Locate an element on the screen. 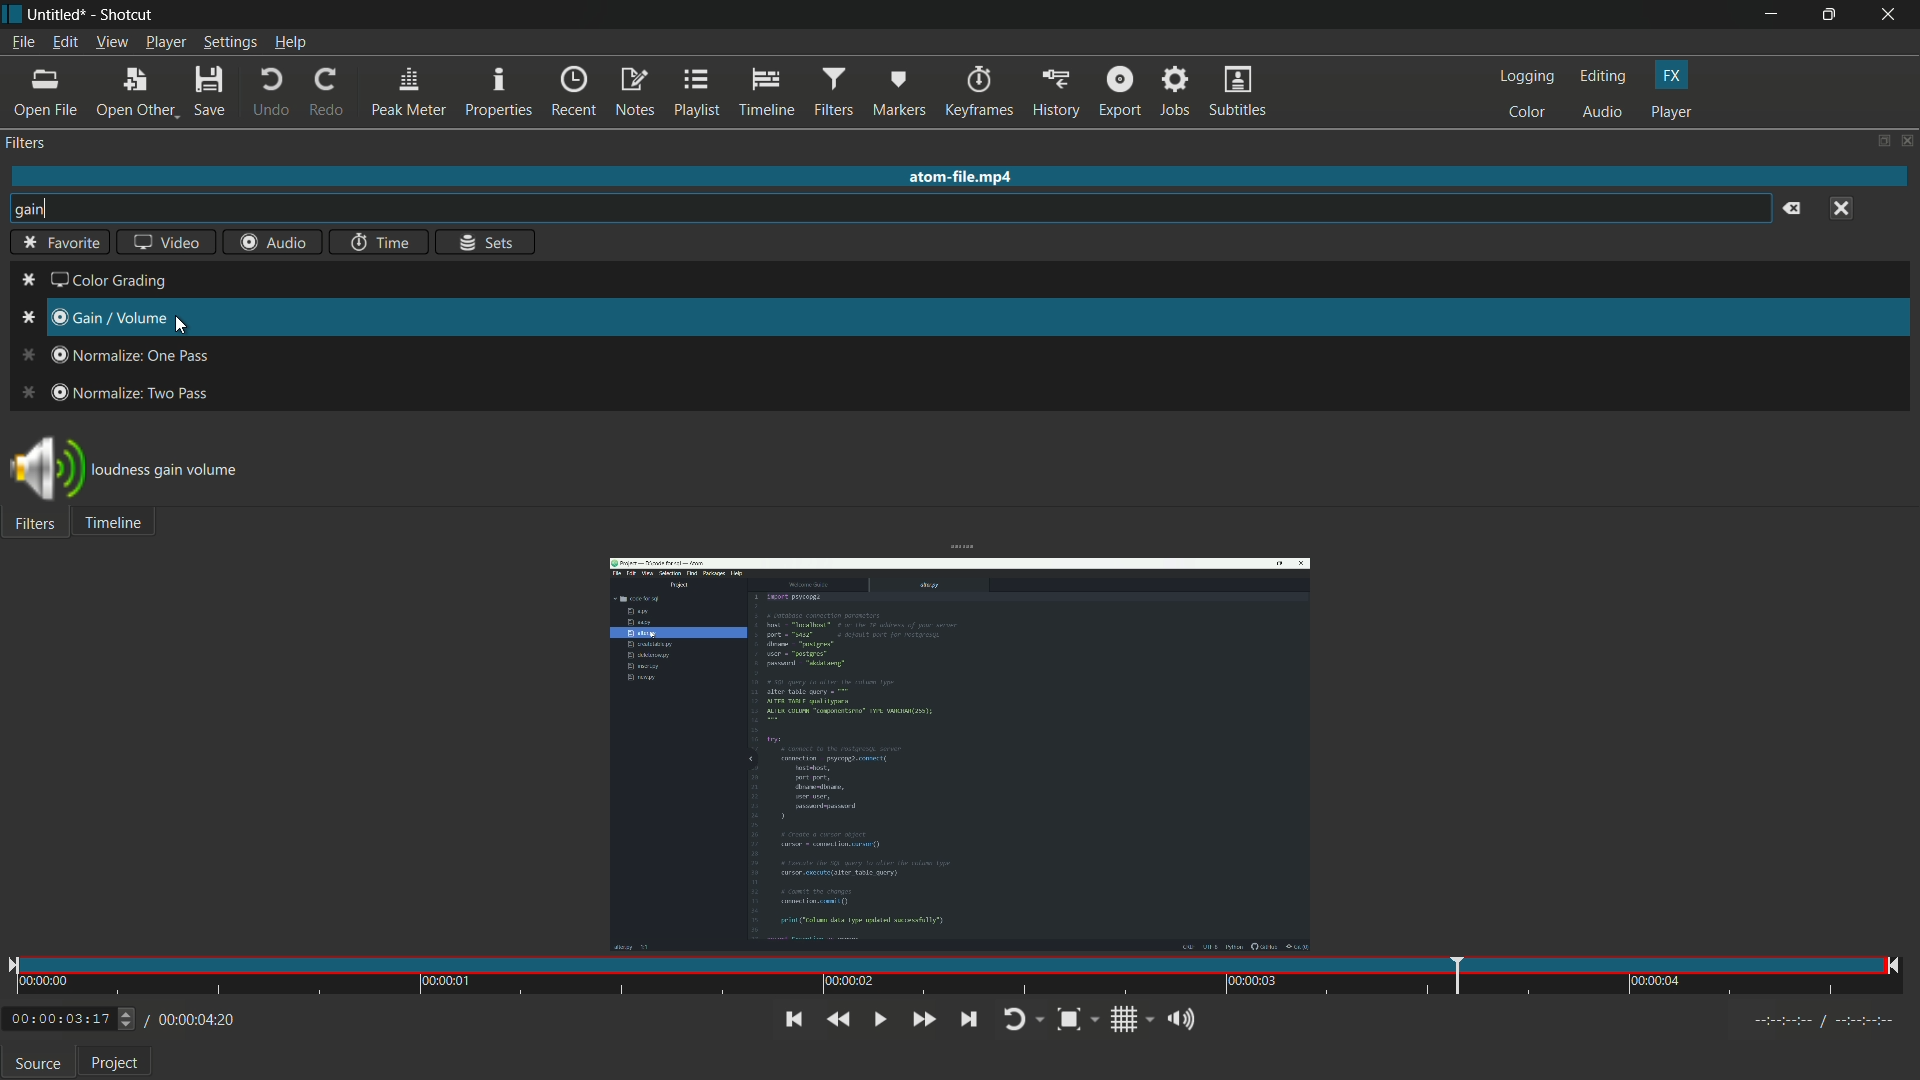 Image resolution: width=1920 pixels, height=1080 pixels. undo is located at coordinates (272, 93).